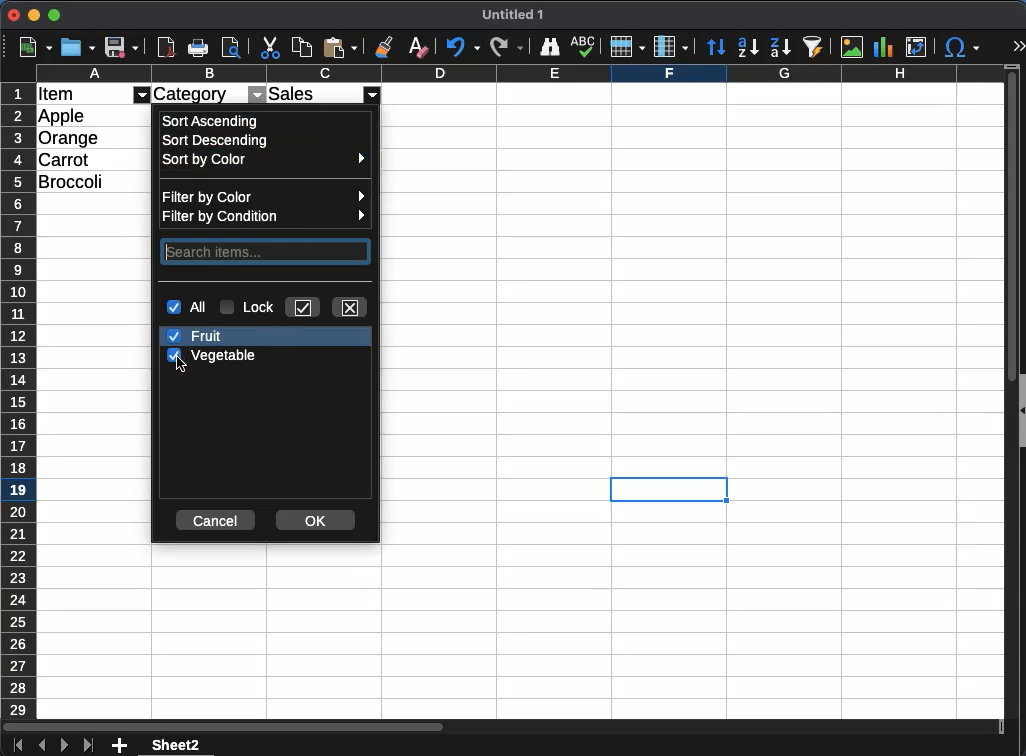 This screenshot has height=756, width=1026. Describe the element at coordinates (303, 307) in the screenshot. I see `keep` at that location.